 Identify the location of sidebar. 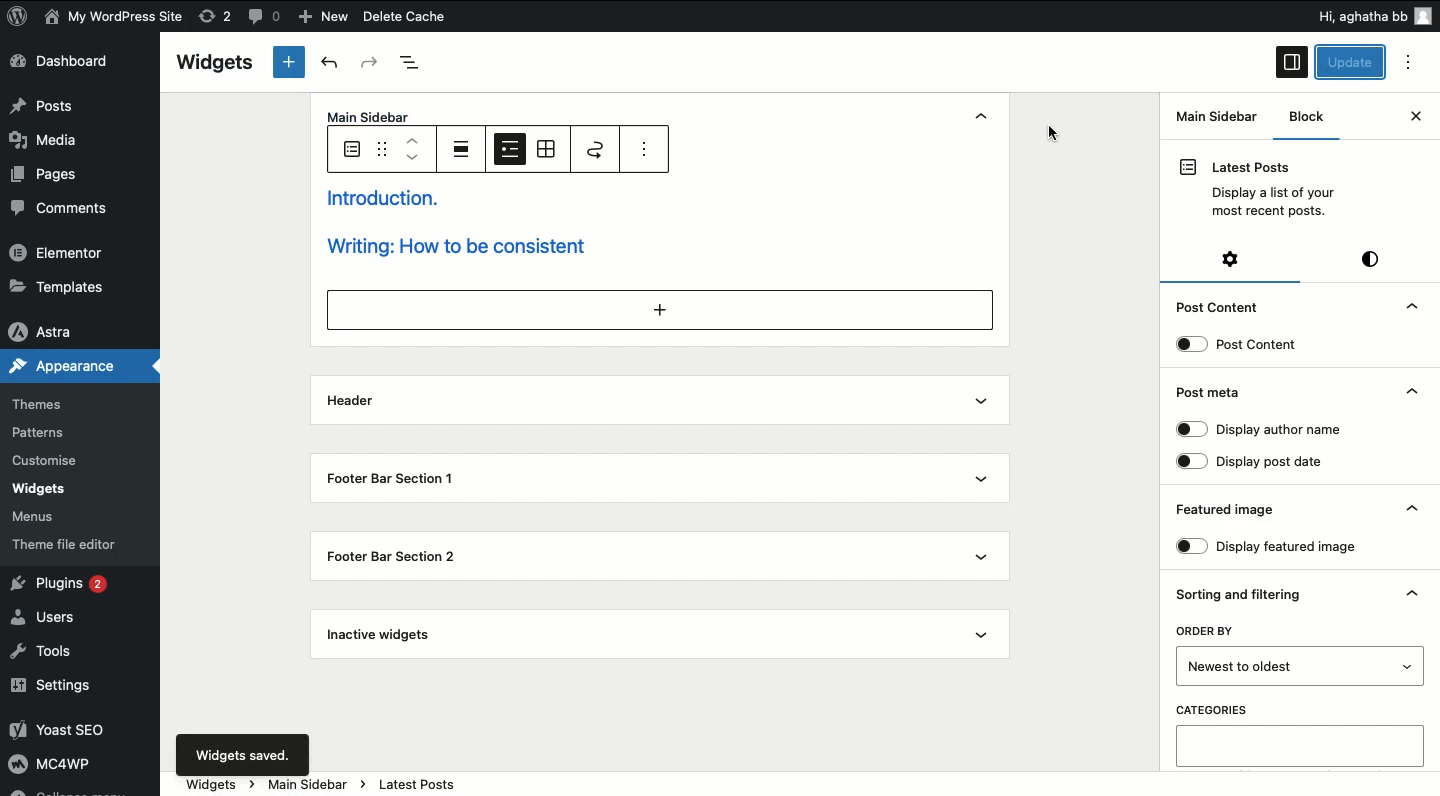
(1283, 61).